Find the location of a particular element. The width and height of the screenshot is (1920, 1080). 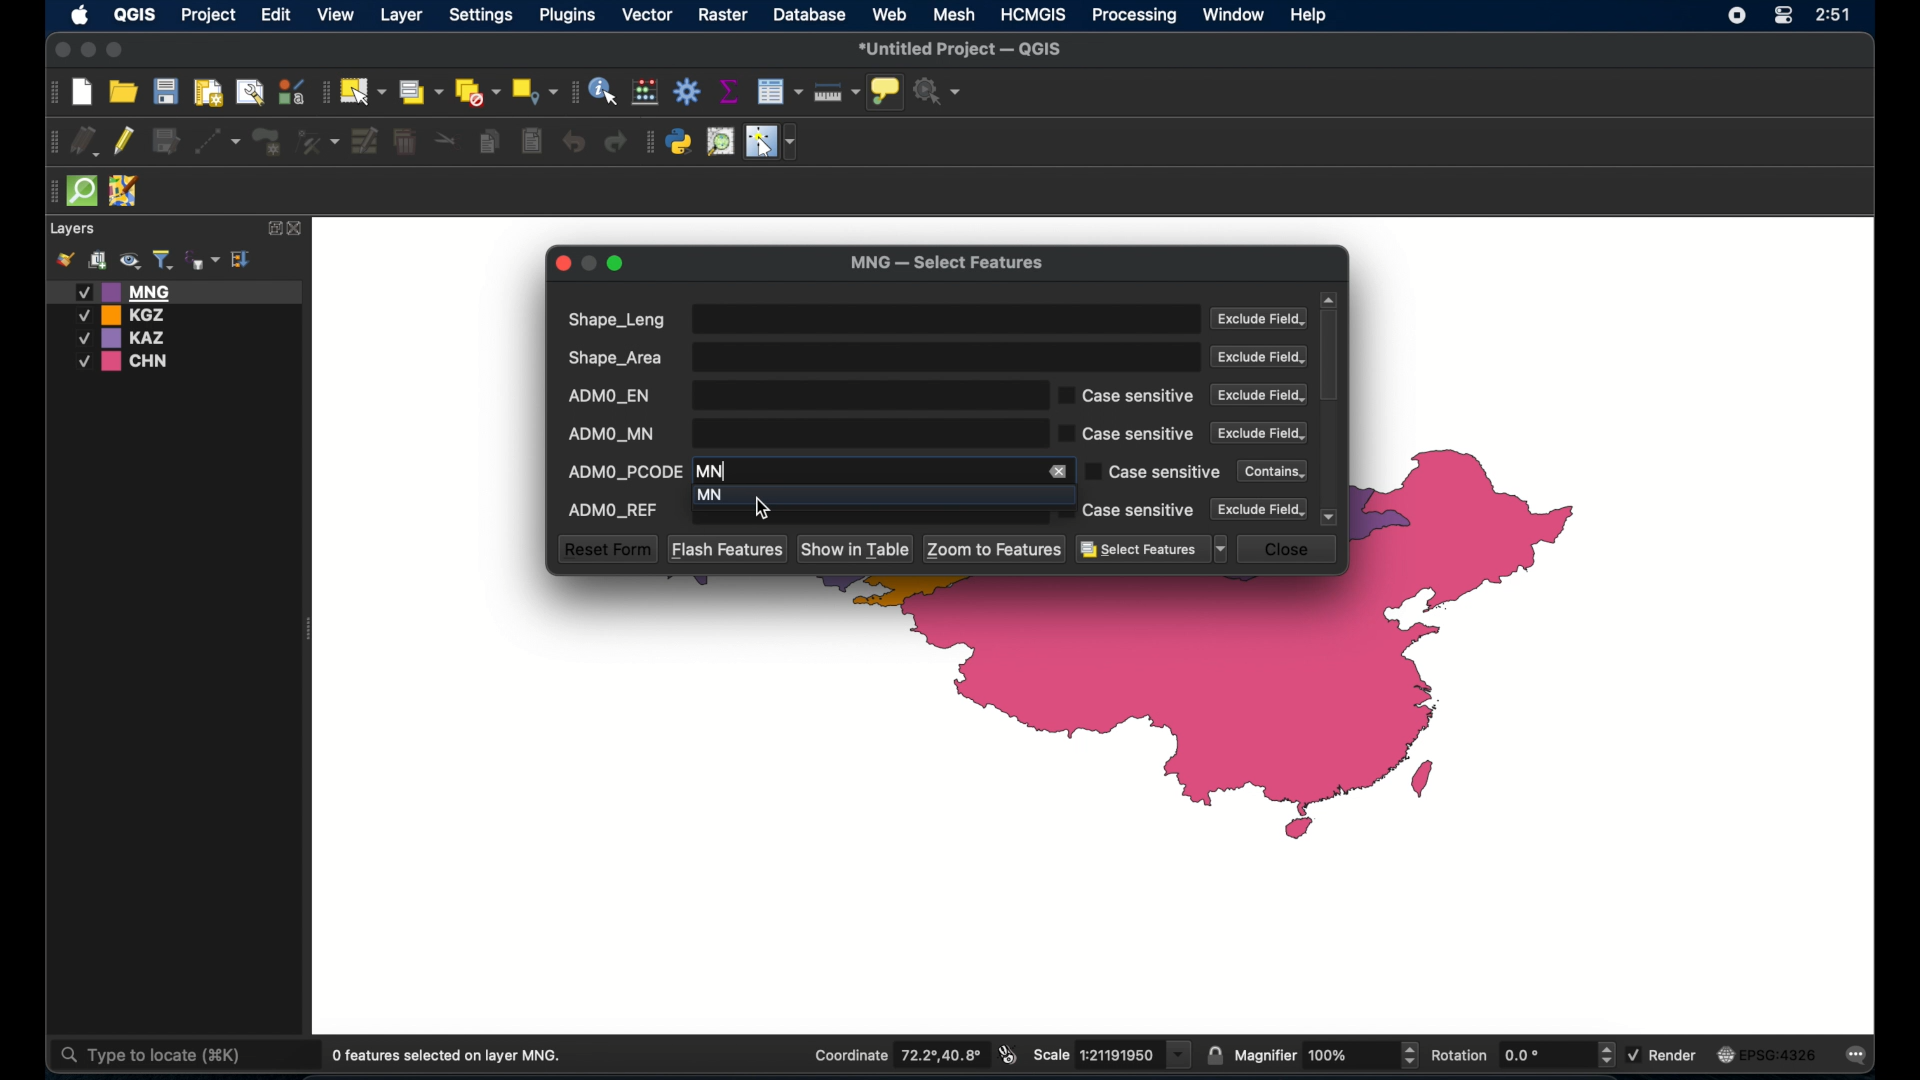

redo is located at coordinates (618, 143).